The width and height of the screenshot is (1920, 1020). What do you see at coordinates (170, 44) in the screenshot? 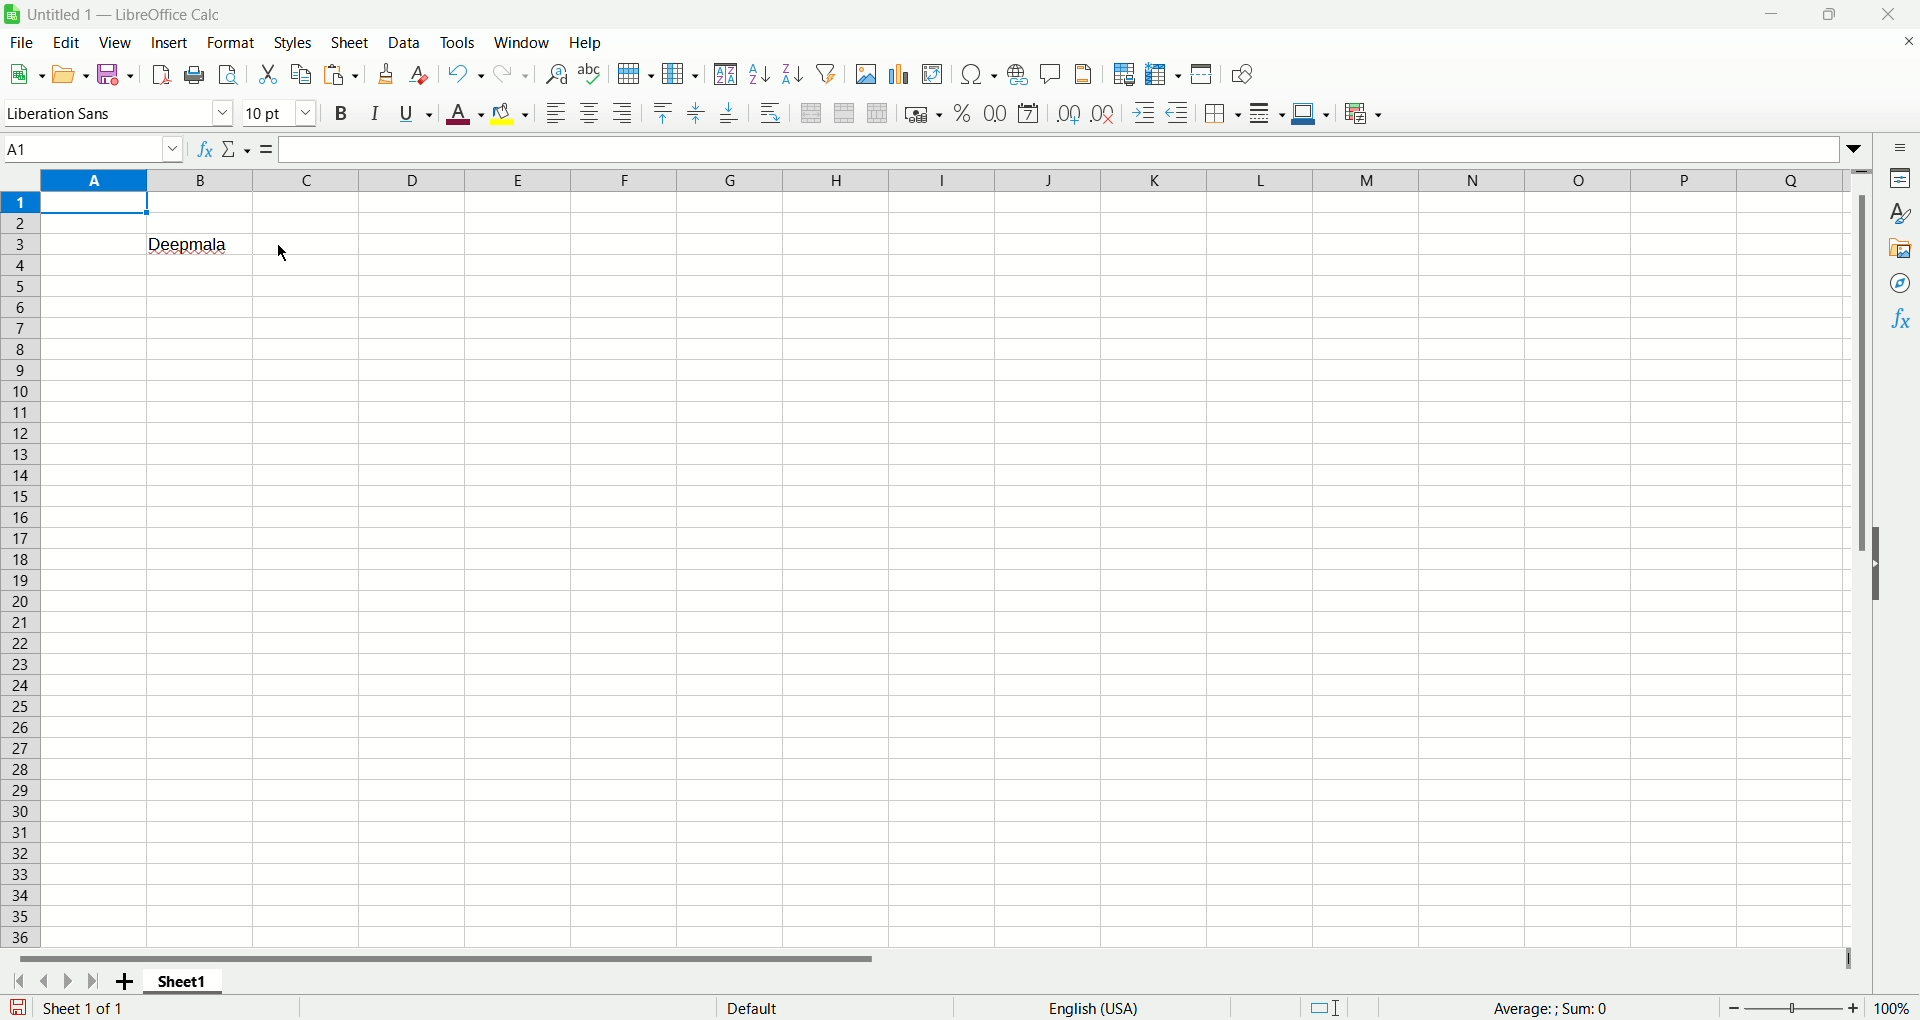
I see `Insert` at bounding box center [170, 44].